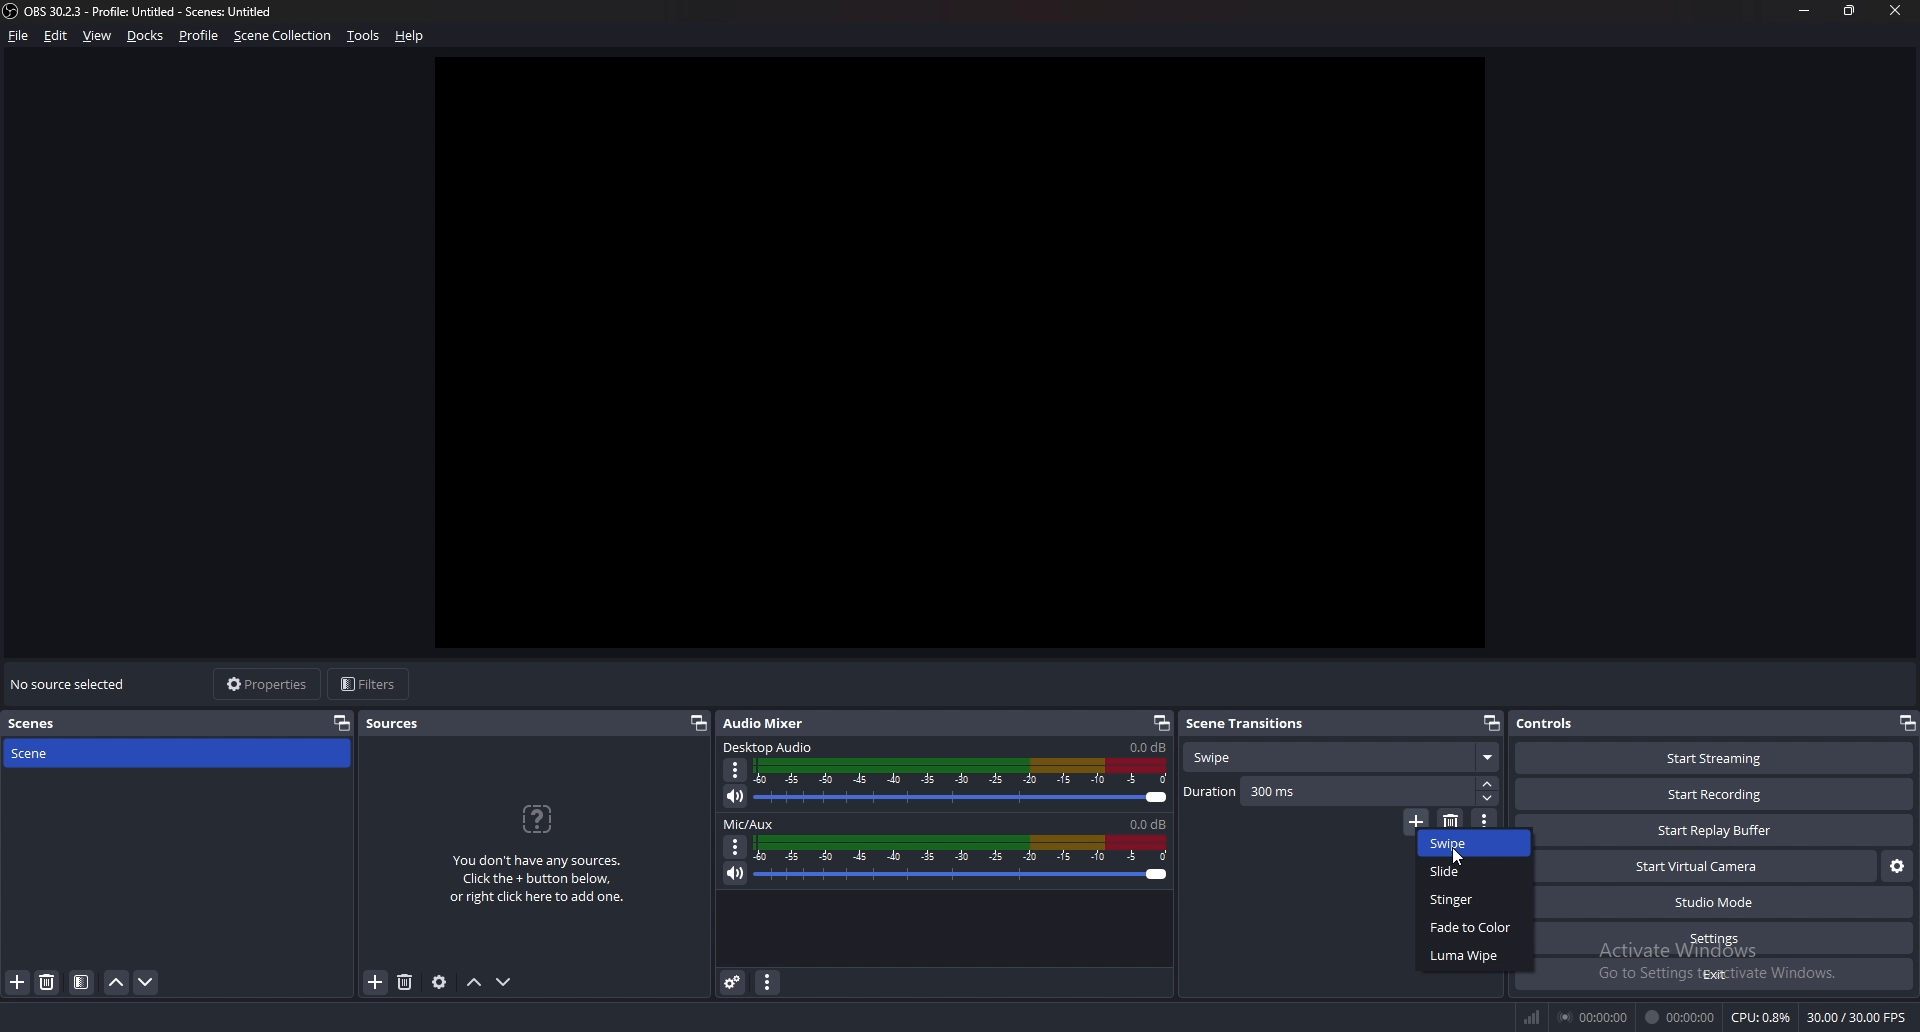 The width and height of the screenshot is (1920, 1032). I want to click on move scene down, so click(146, 983).